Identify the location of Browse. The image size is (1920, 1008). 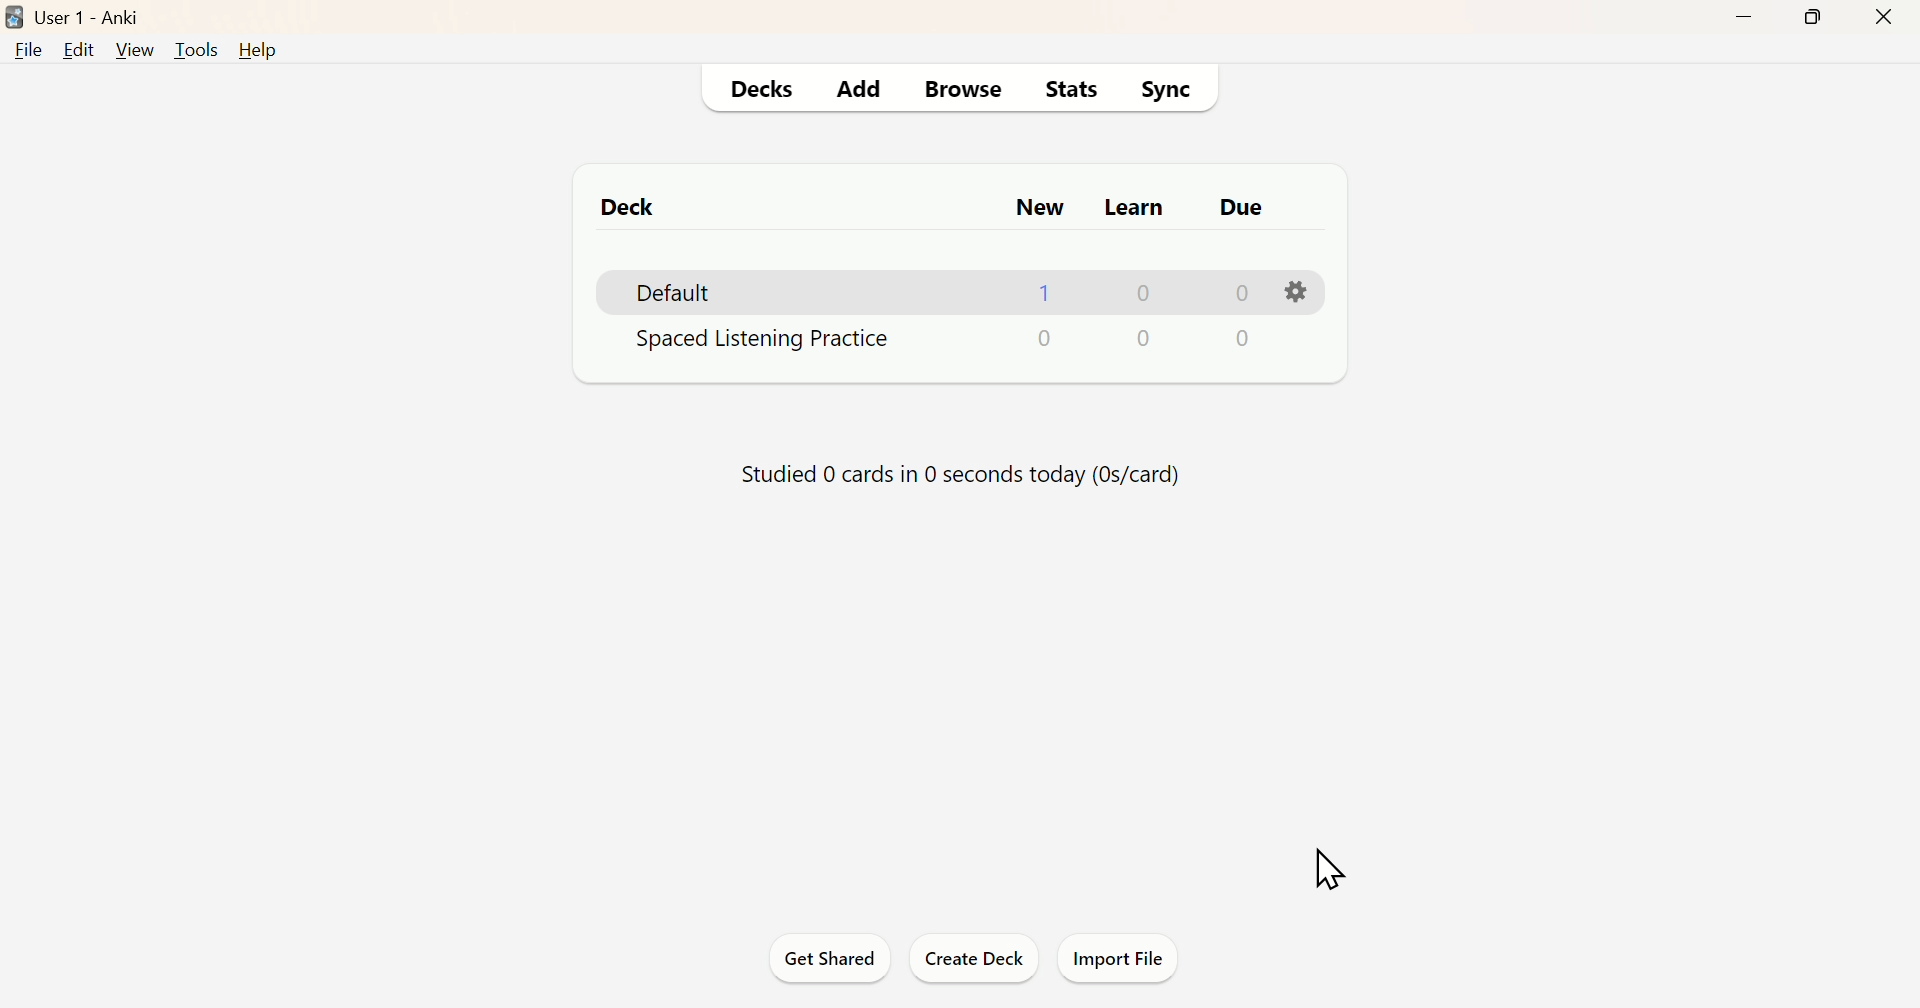
(965, 90).